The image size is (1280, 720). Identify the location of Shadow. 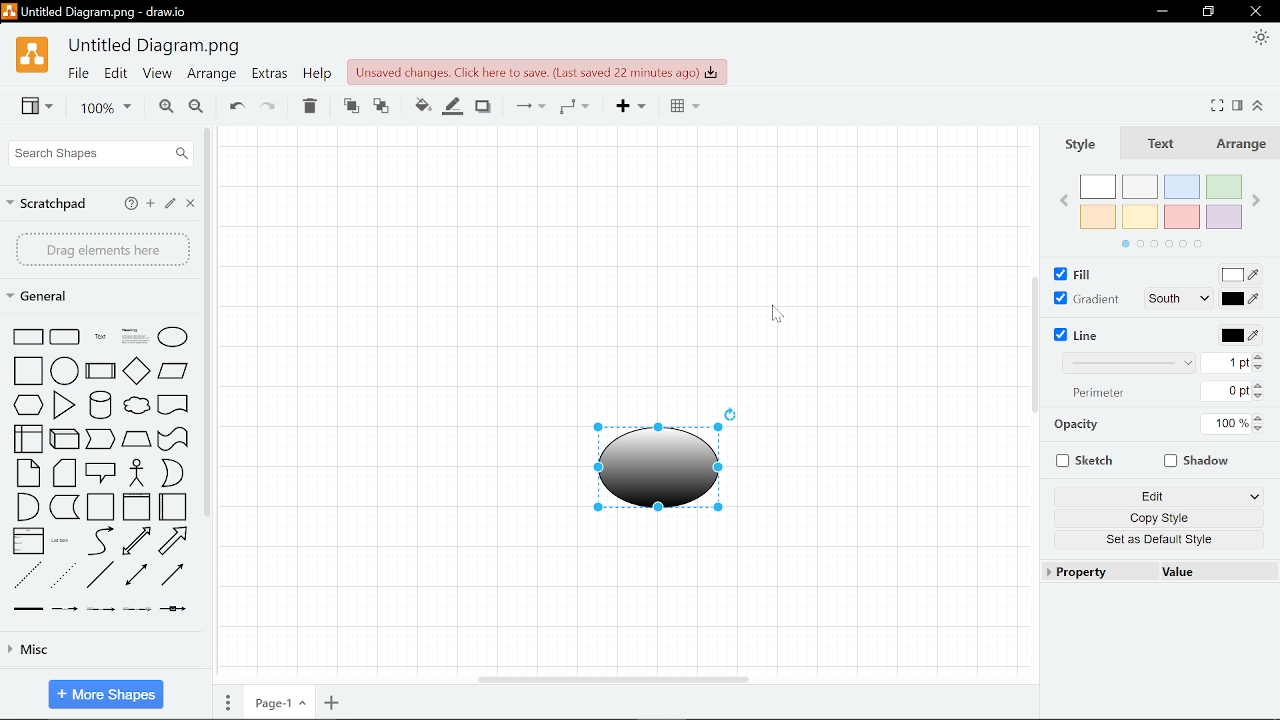
(481, 106).